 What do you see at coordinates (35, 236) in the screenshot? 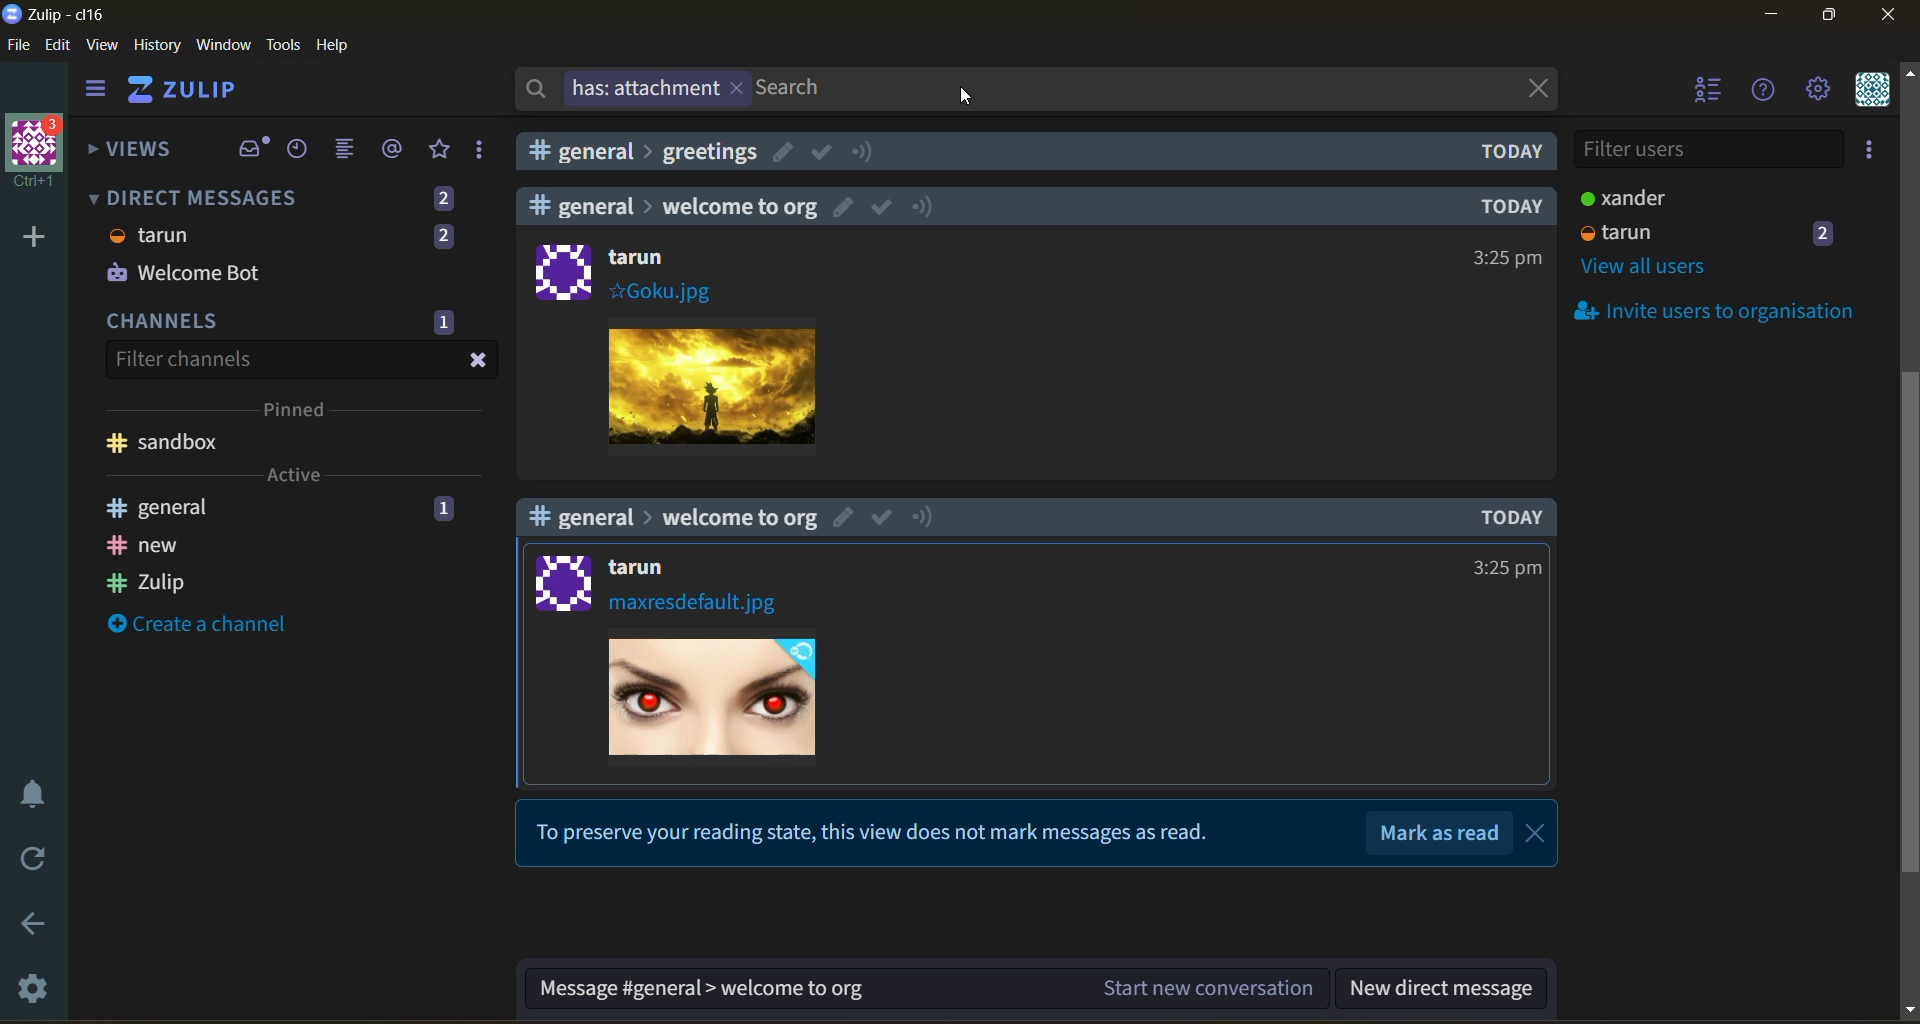
I see `add a new organisation` at bounding box center [35, 236].